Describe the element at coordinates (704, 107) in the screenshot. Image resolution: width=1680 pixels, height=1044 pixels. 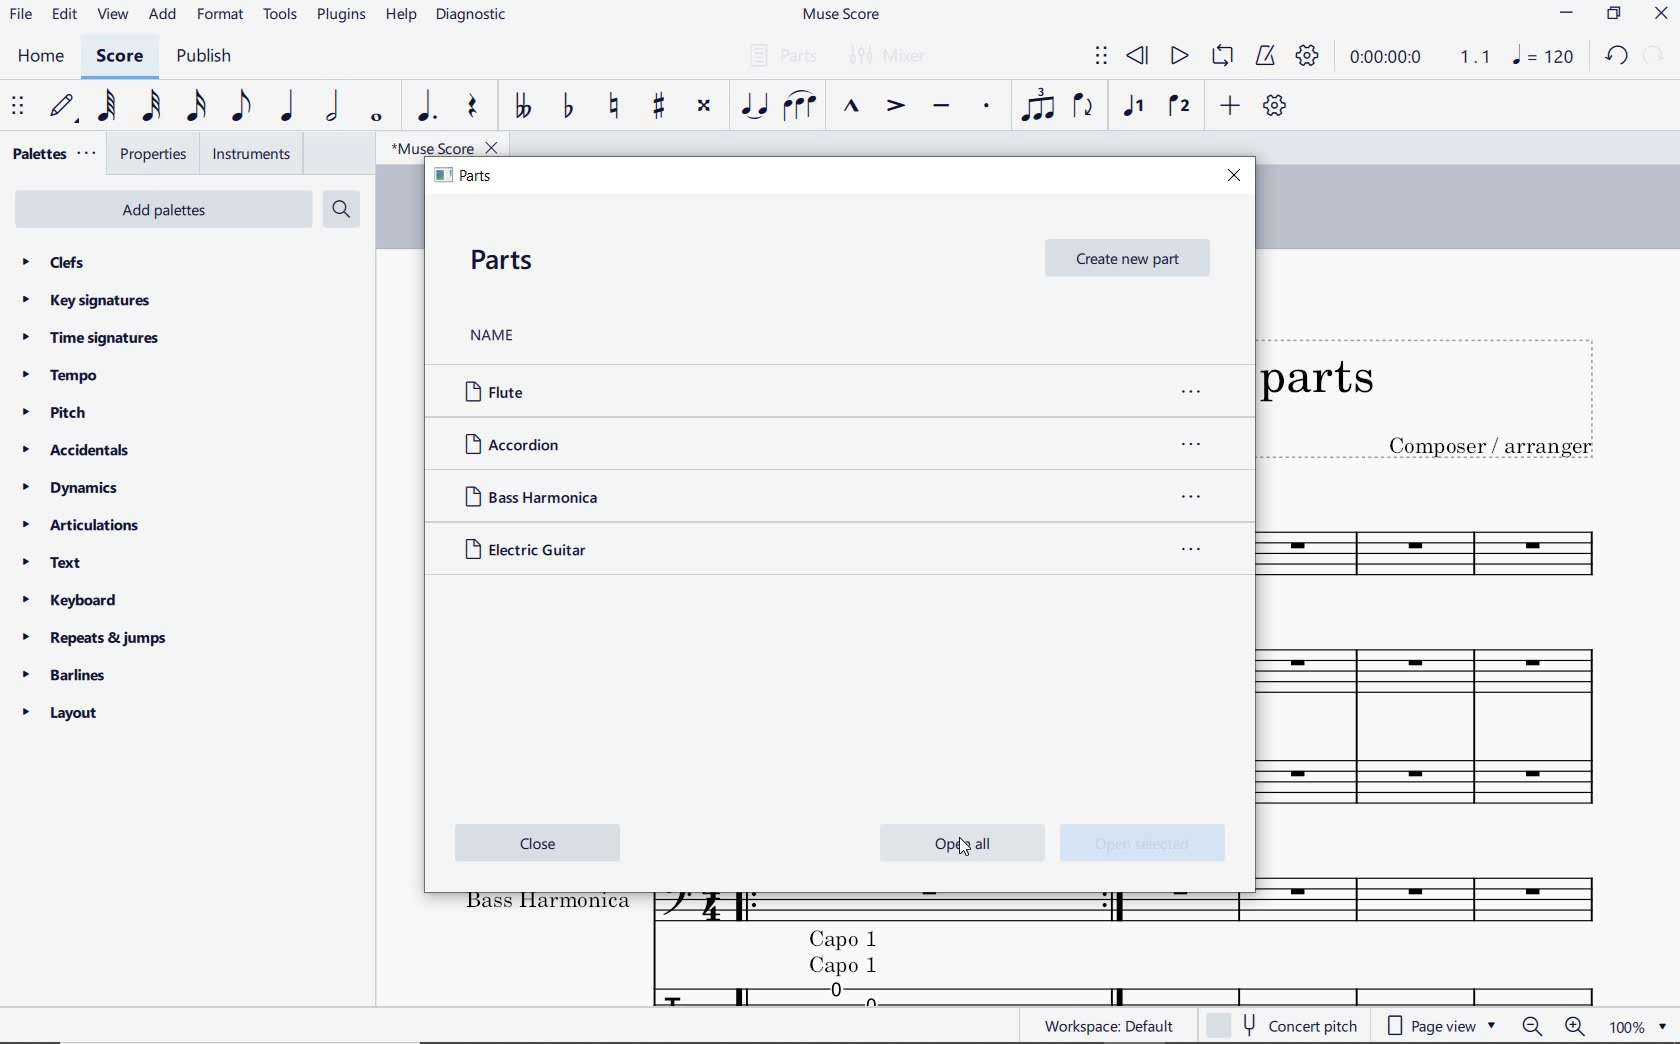
I see `toggle double-sharp` at that location.